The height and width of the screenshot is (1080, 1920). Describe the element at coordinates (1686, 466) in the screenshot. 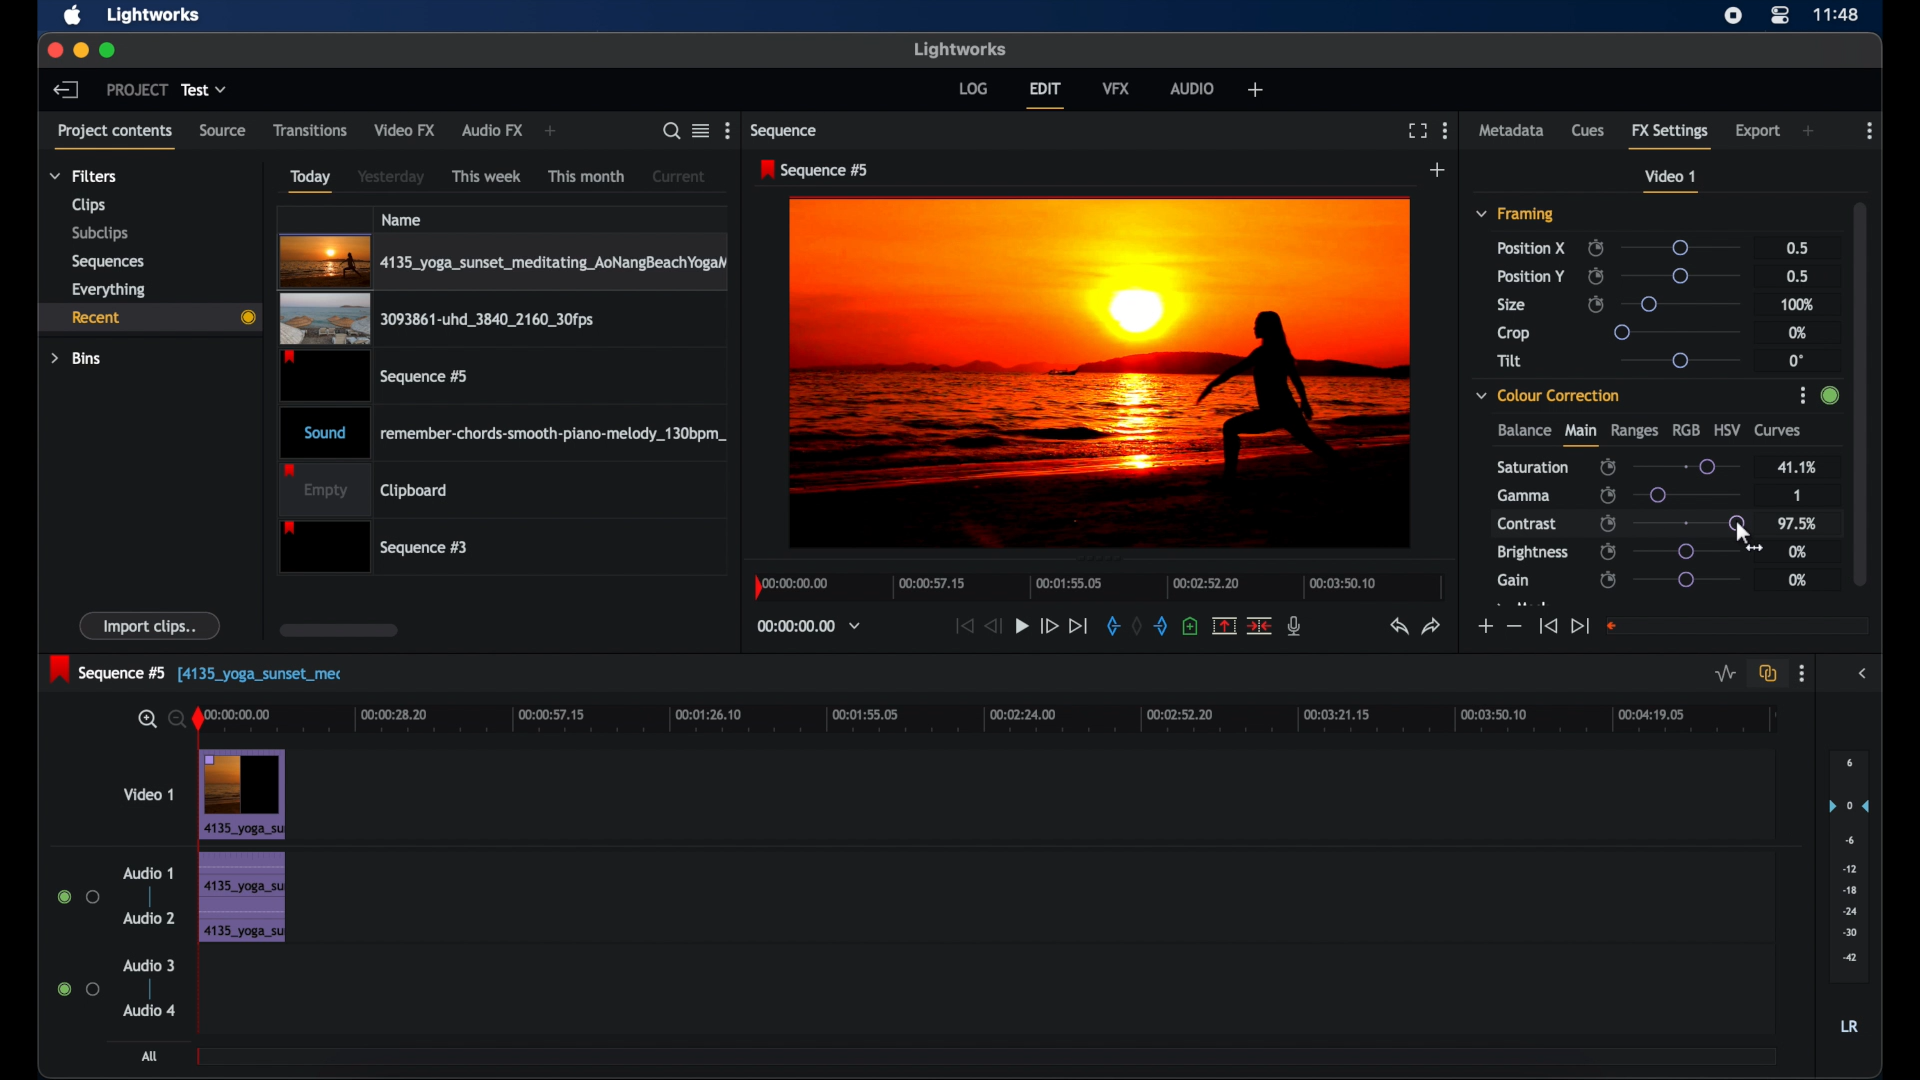

I see `slider` at that location.